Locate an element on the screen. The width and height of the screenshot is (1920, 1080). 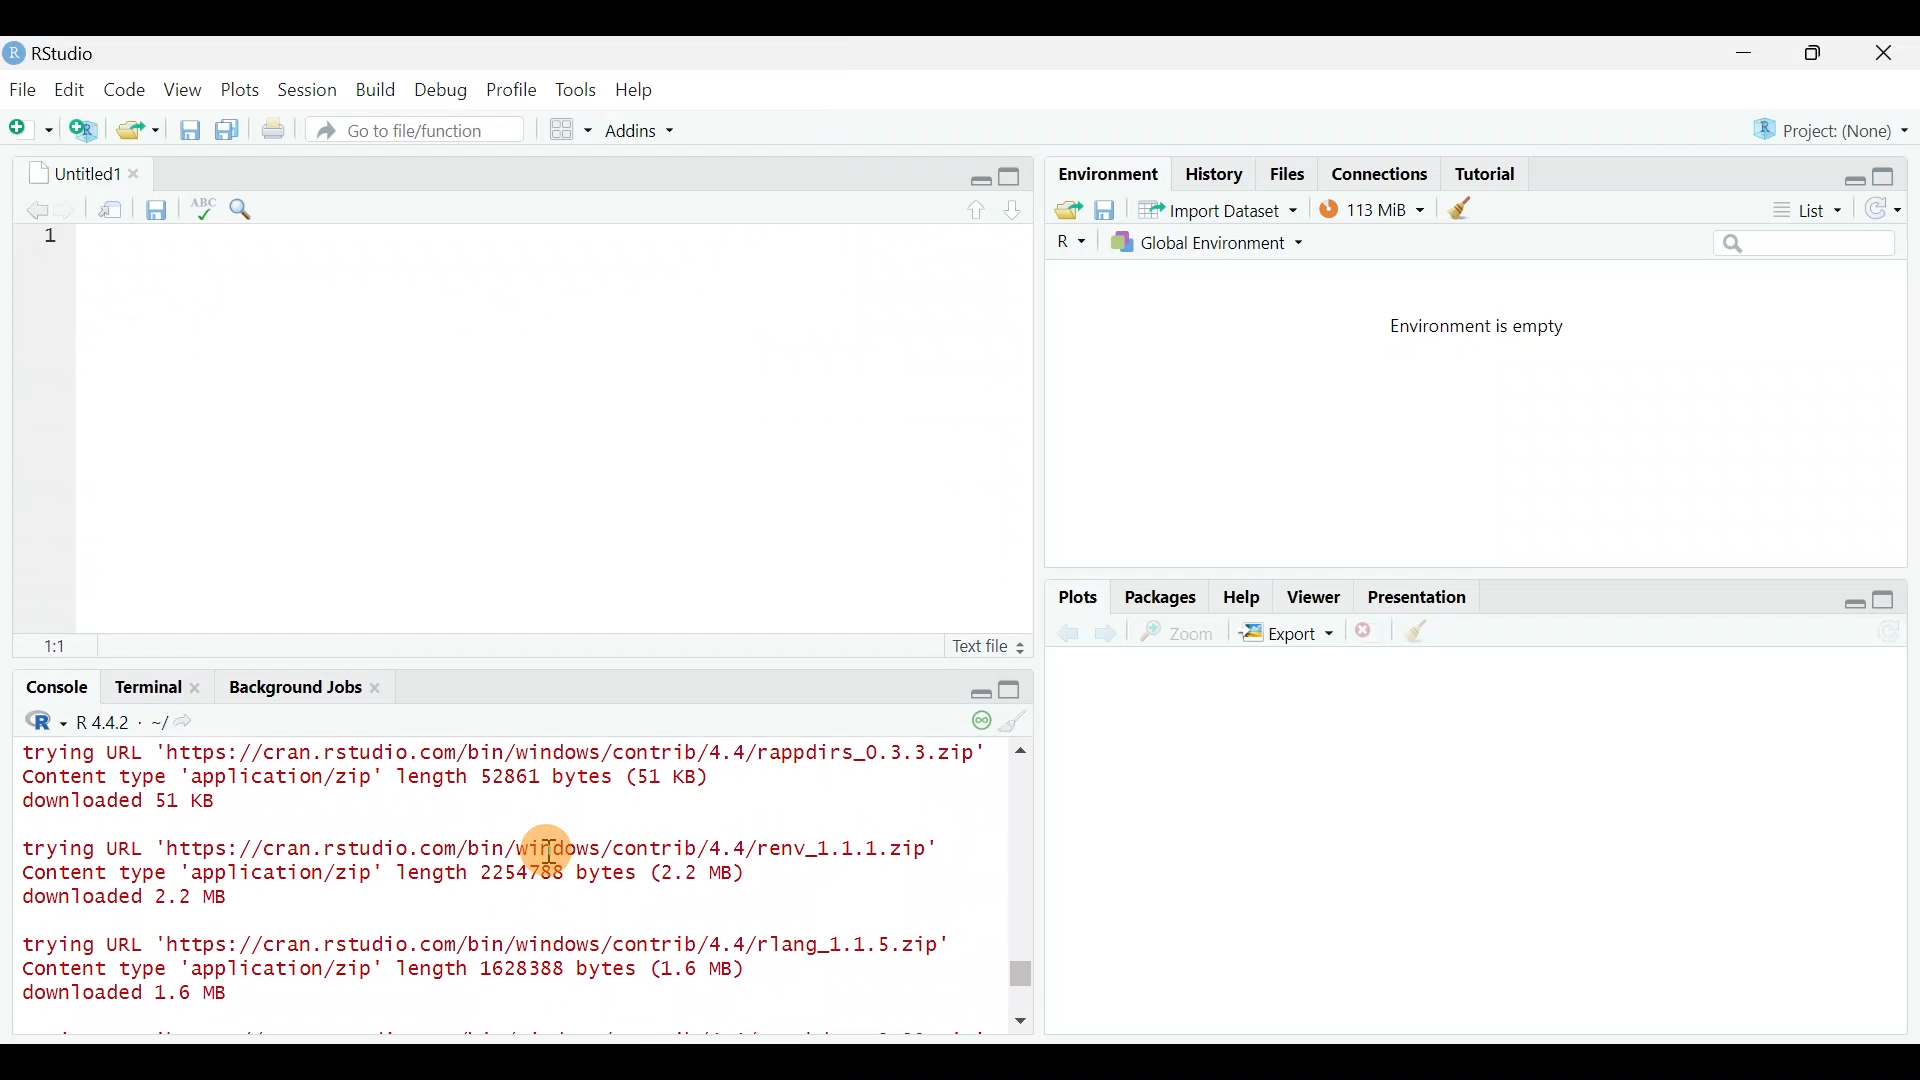
close terminal is located at coordinates (197, 685).